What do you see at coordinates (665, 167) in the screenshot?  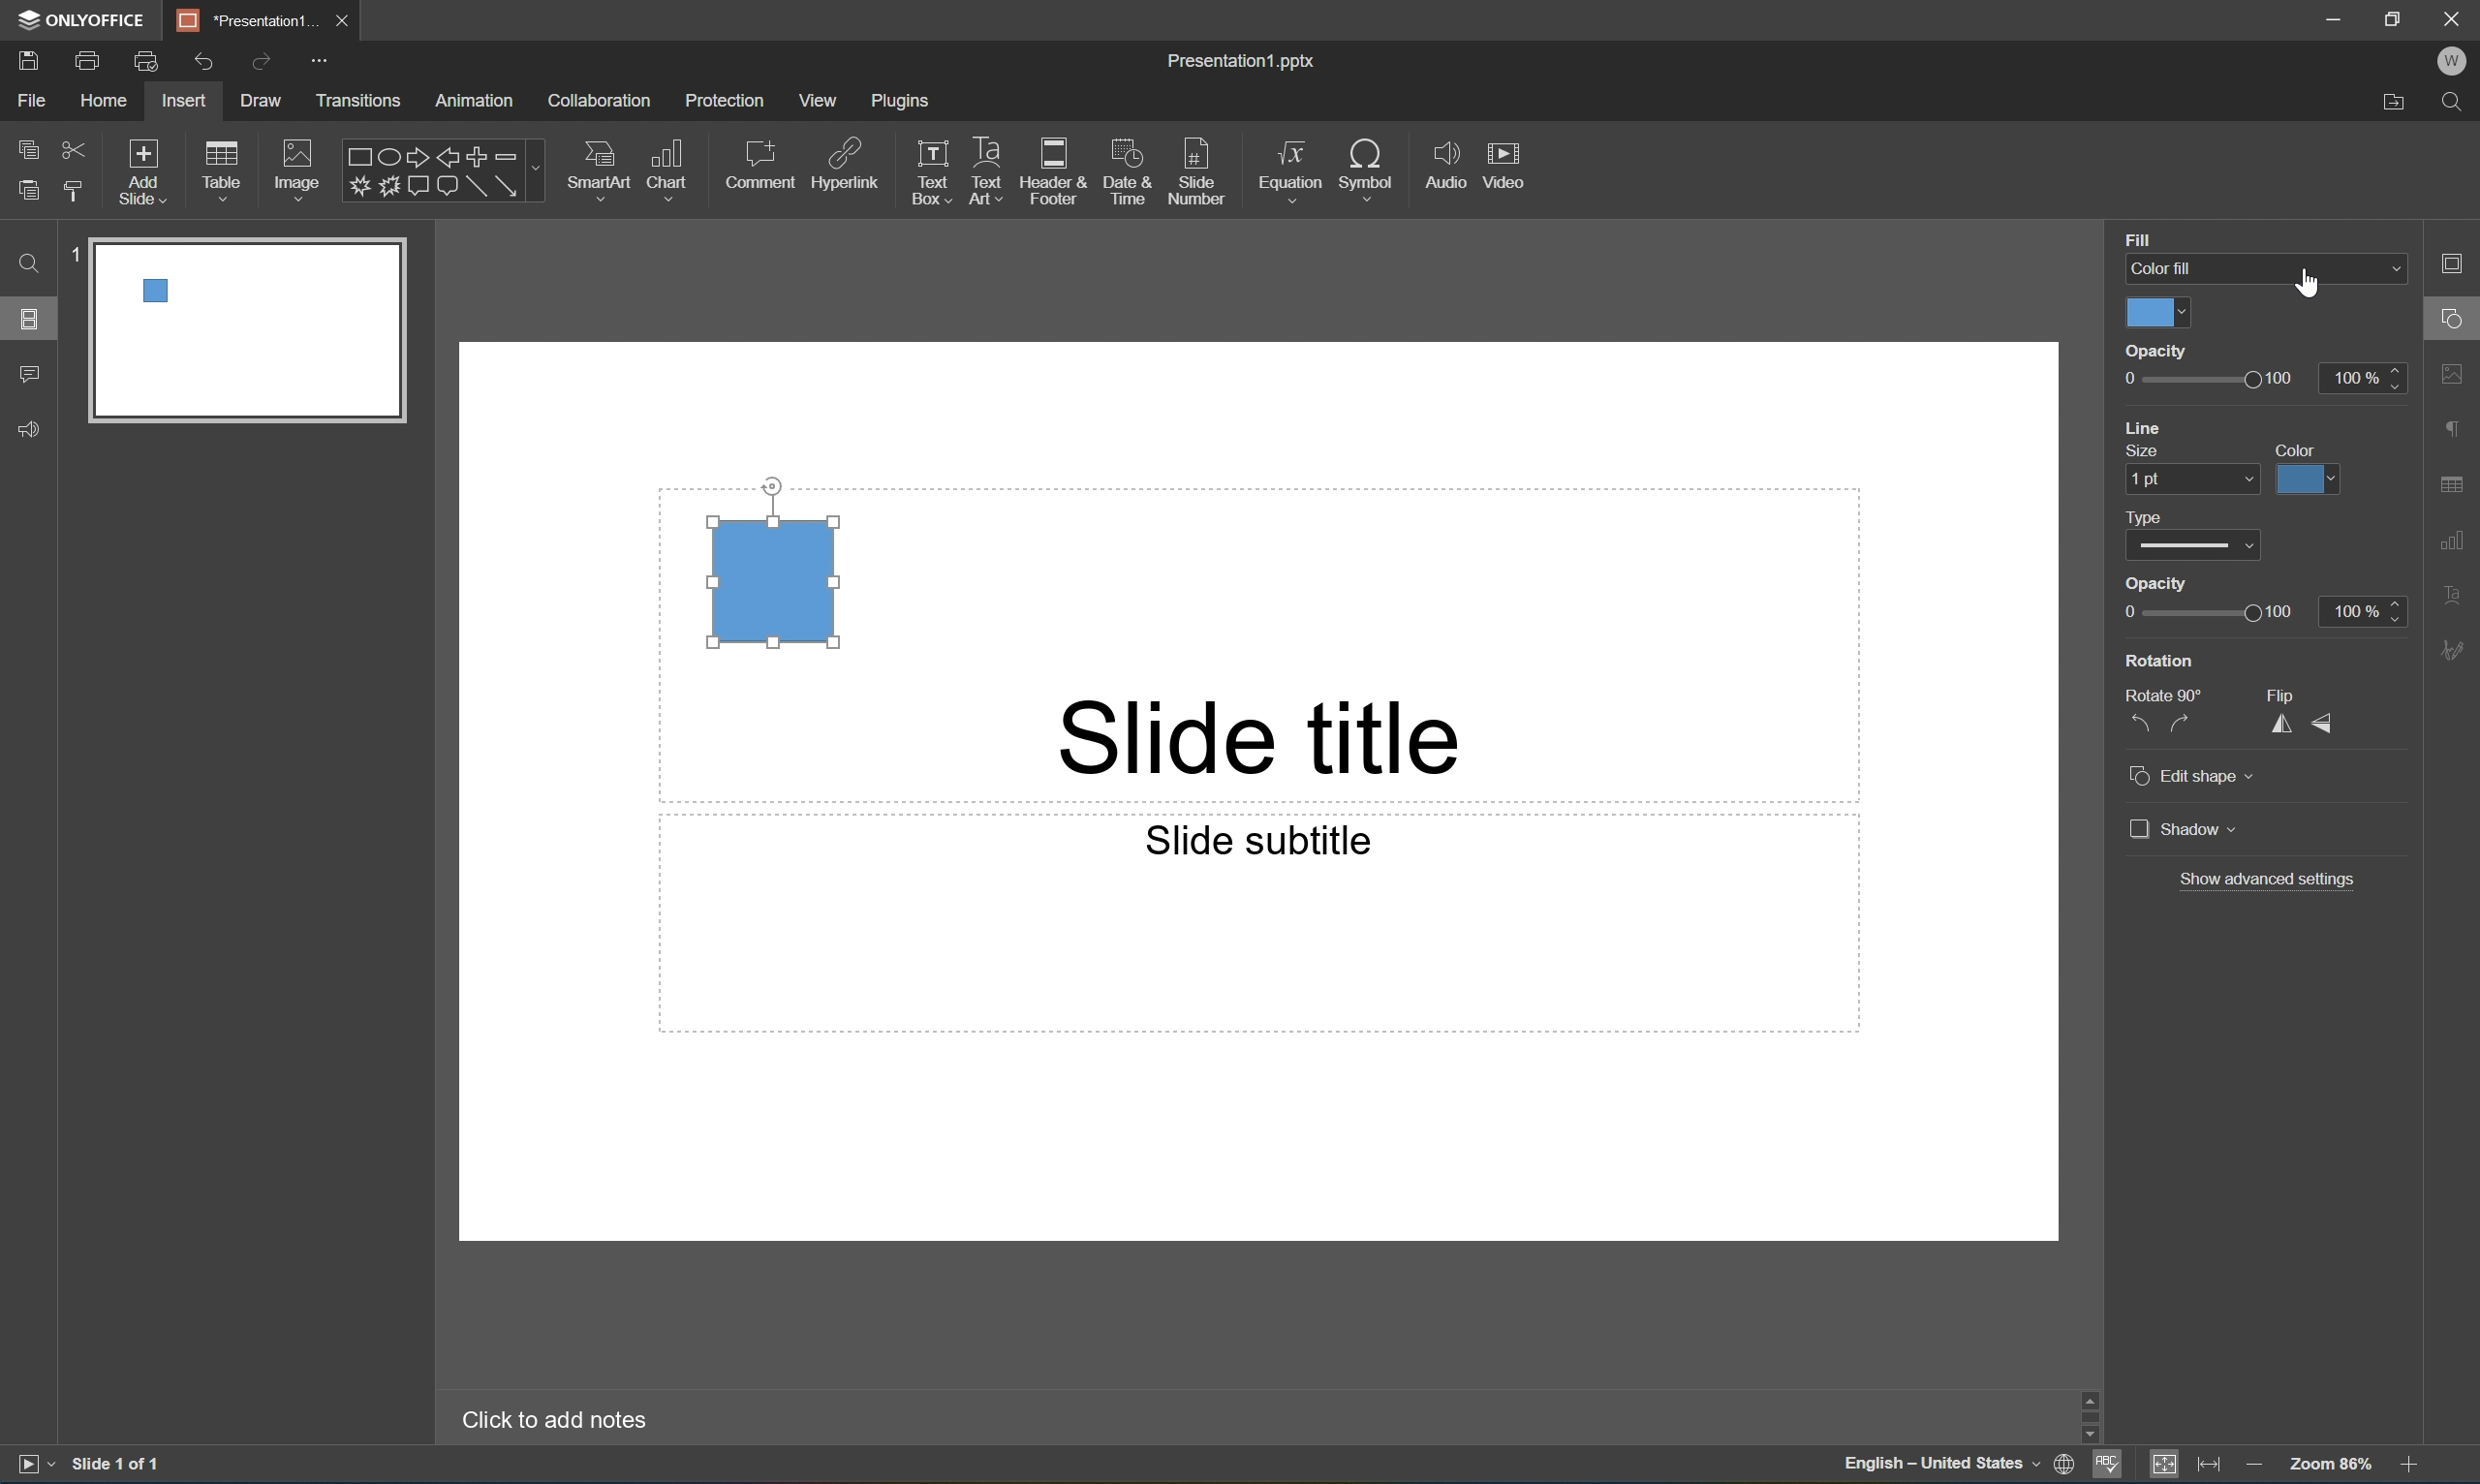 I see `Chart` at bounding box center [665, 167].